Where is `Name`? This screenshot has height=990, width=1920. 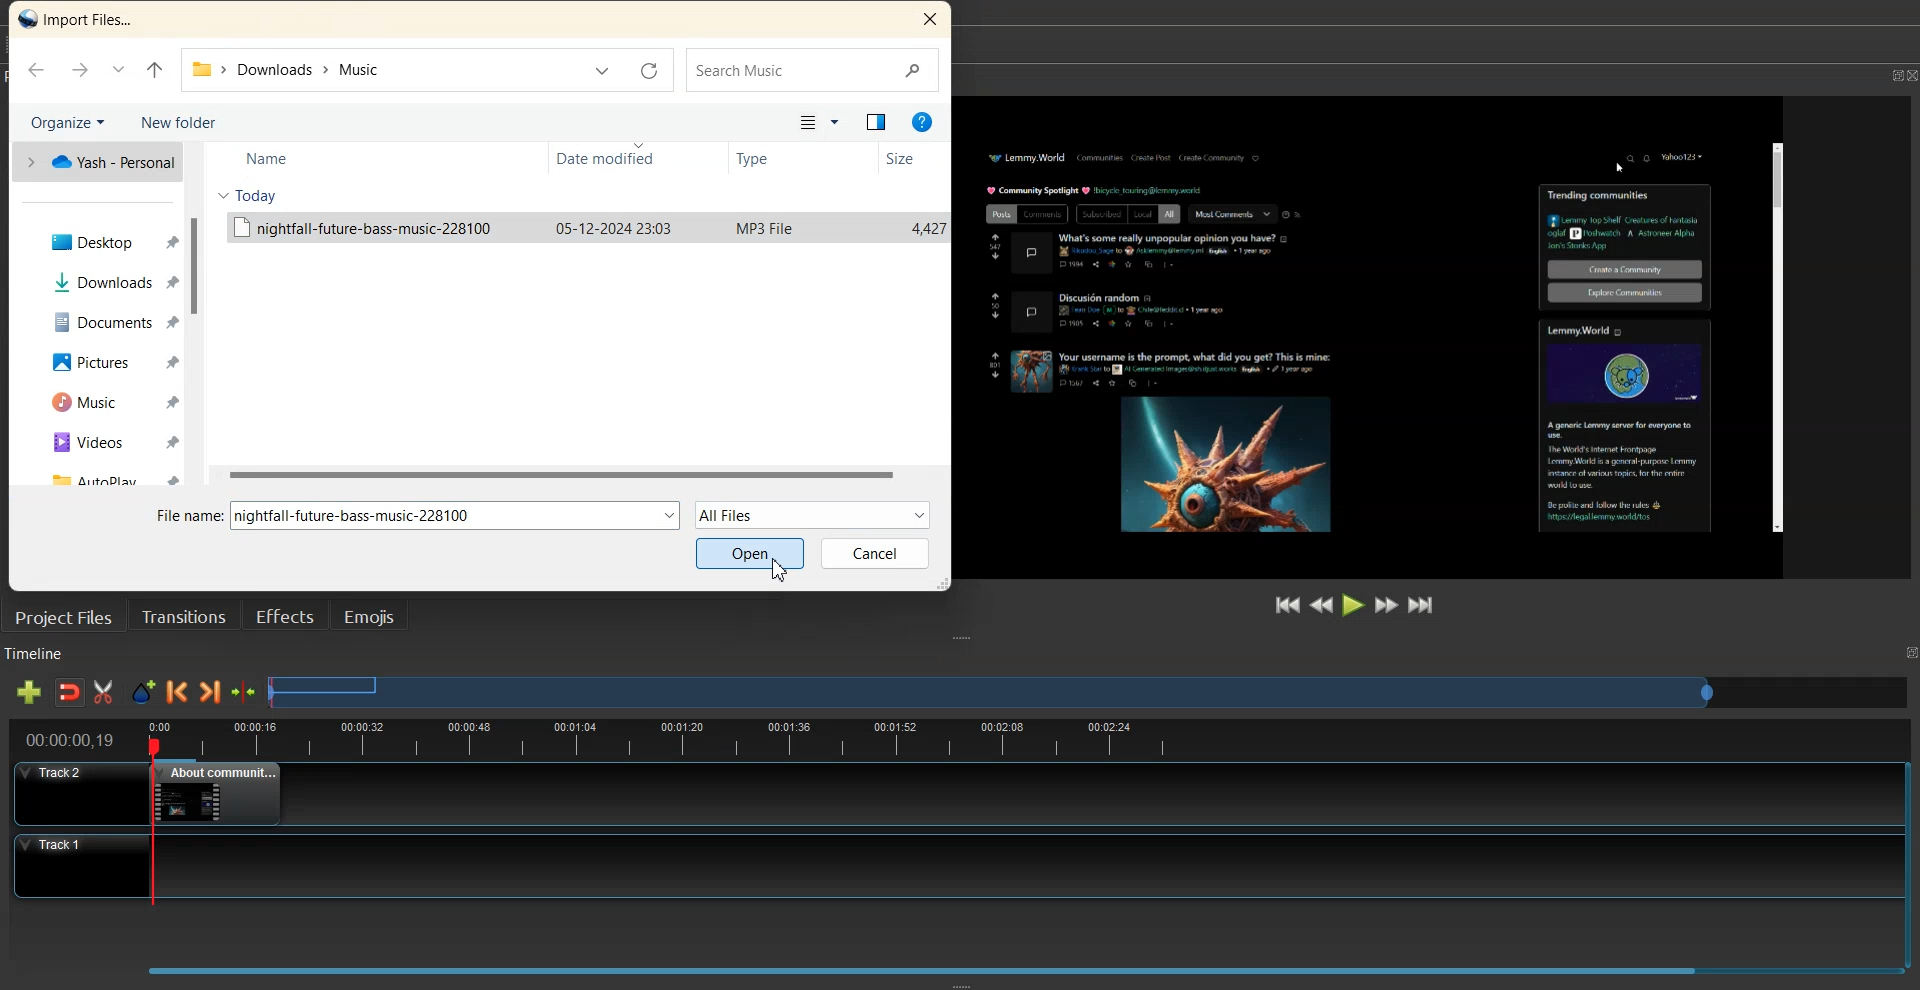
Name is located at coordinates (300, 157).